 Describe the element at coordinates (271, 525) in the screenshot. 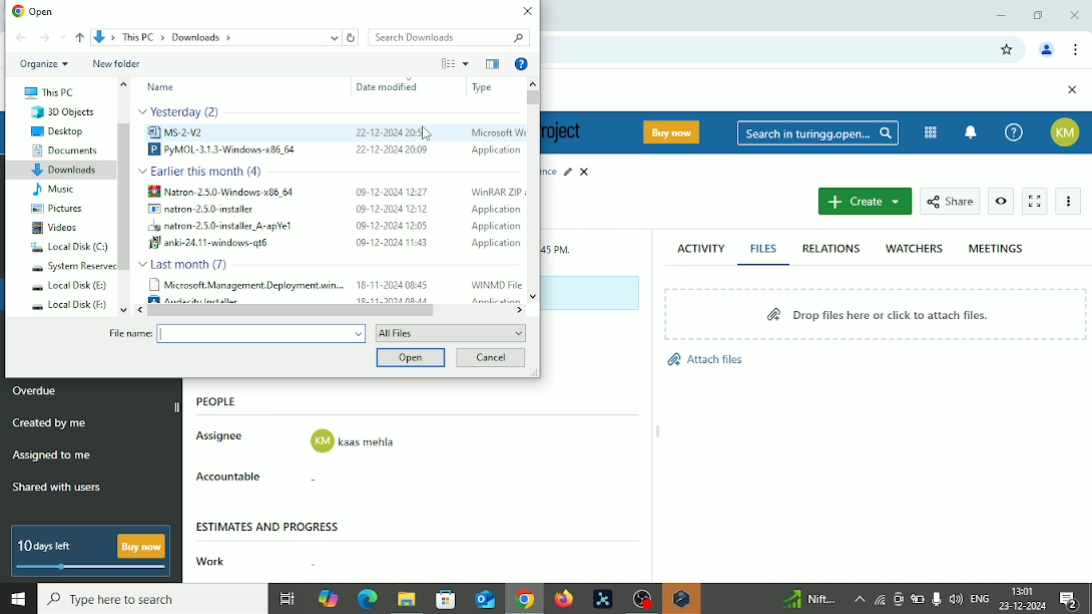

I see `Estimates and progress` at that location.